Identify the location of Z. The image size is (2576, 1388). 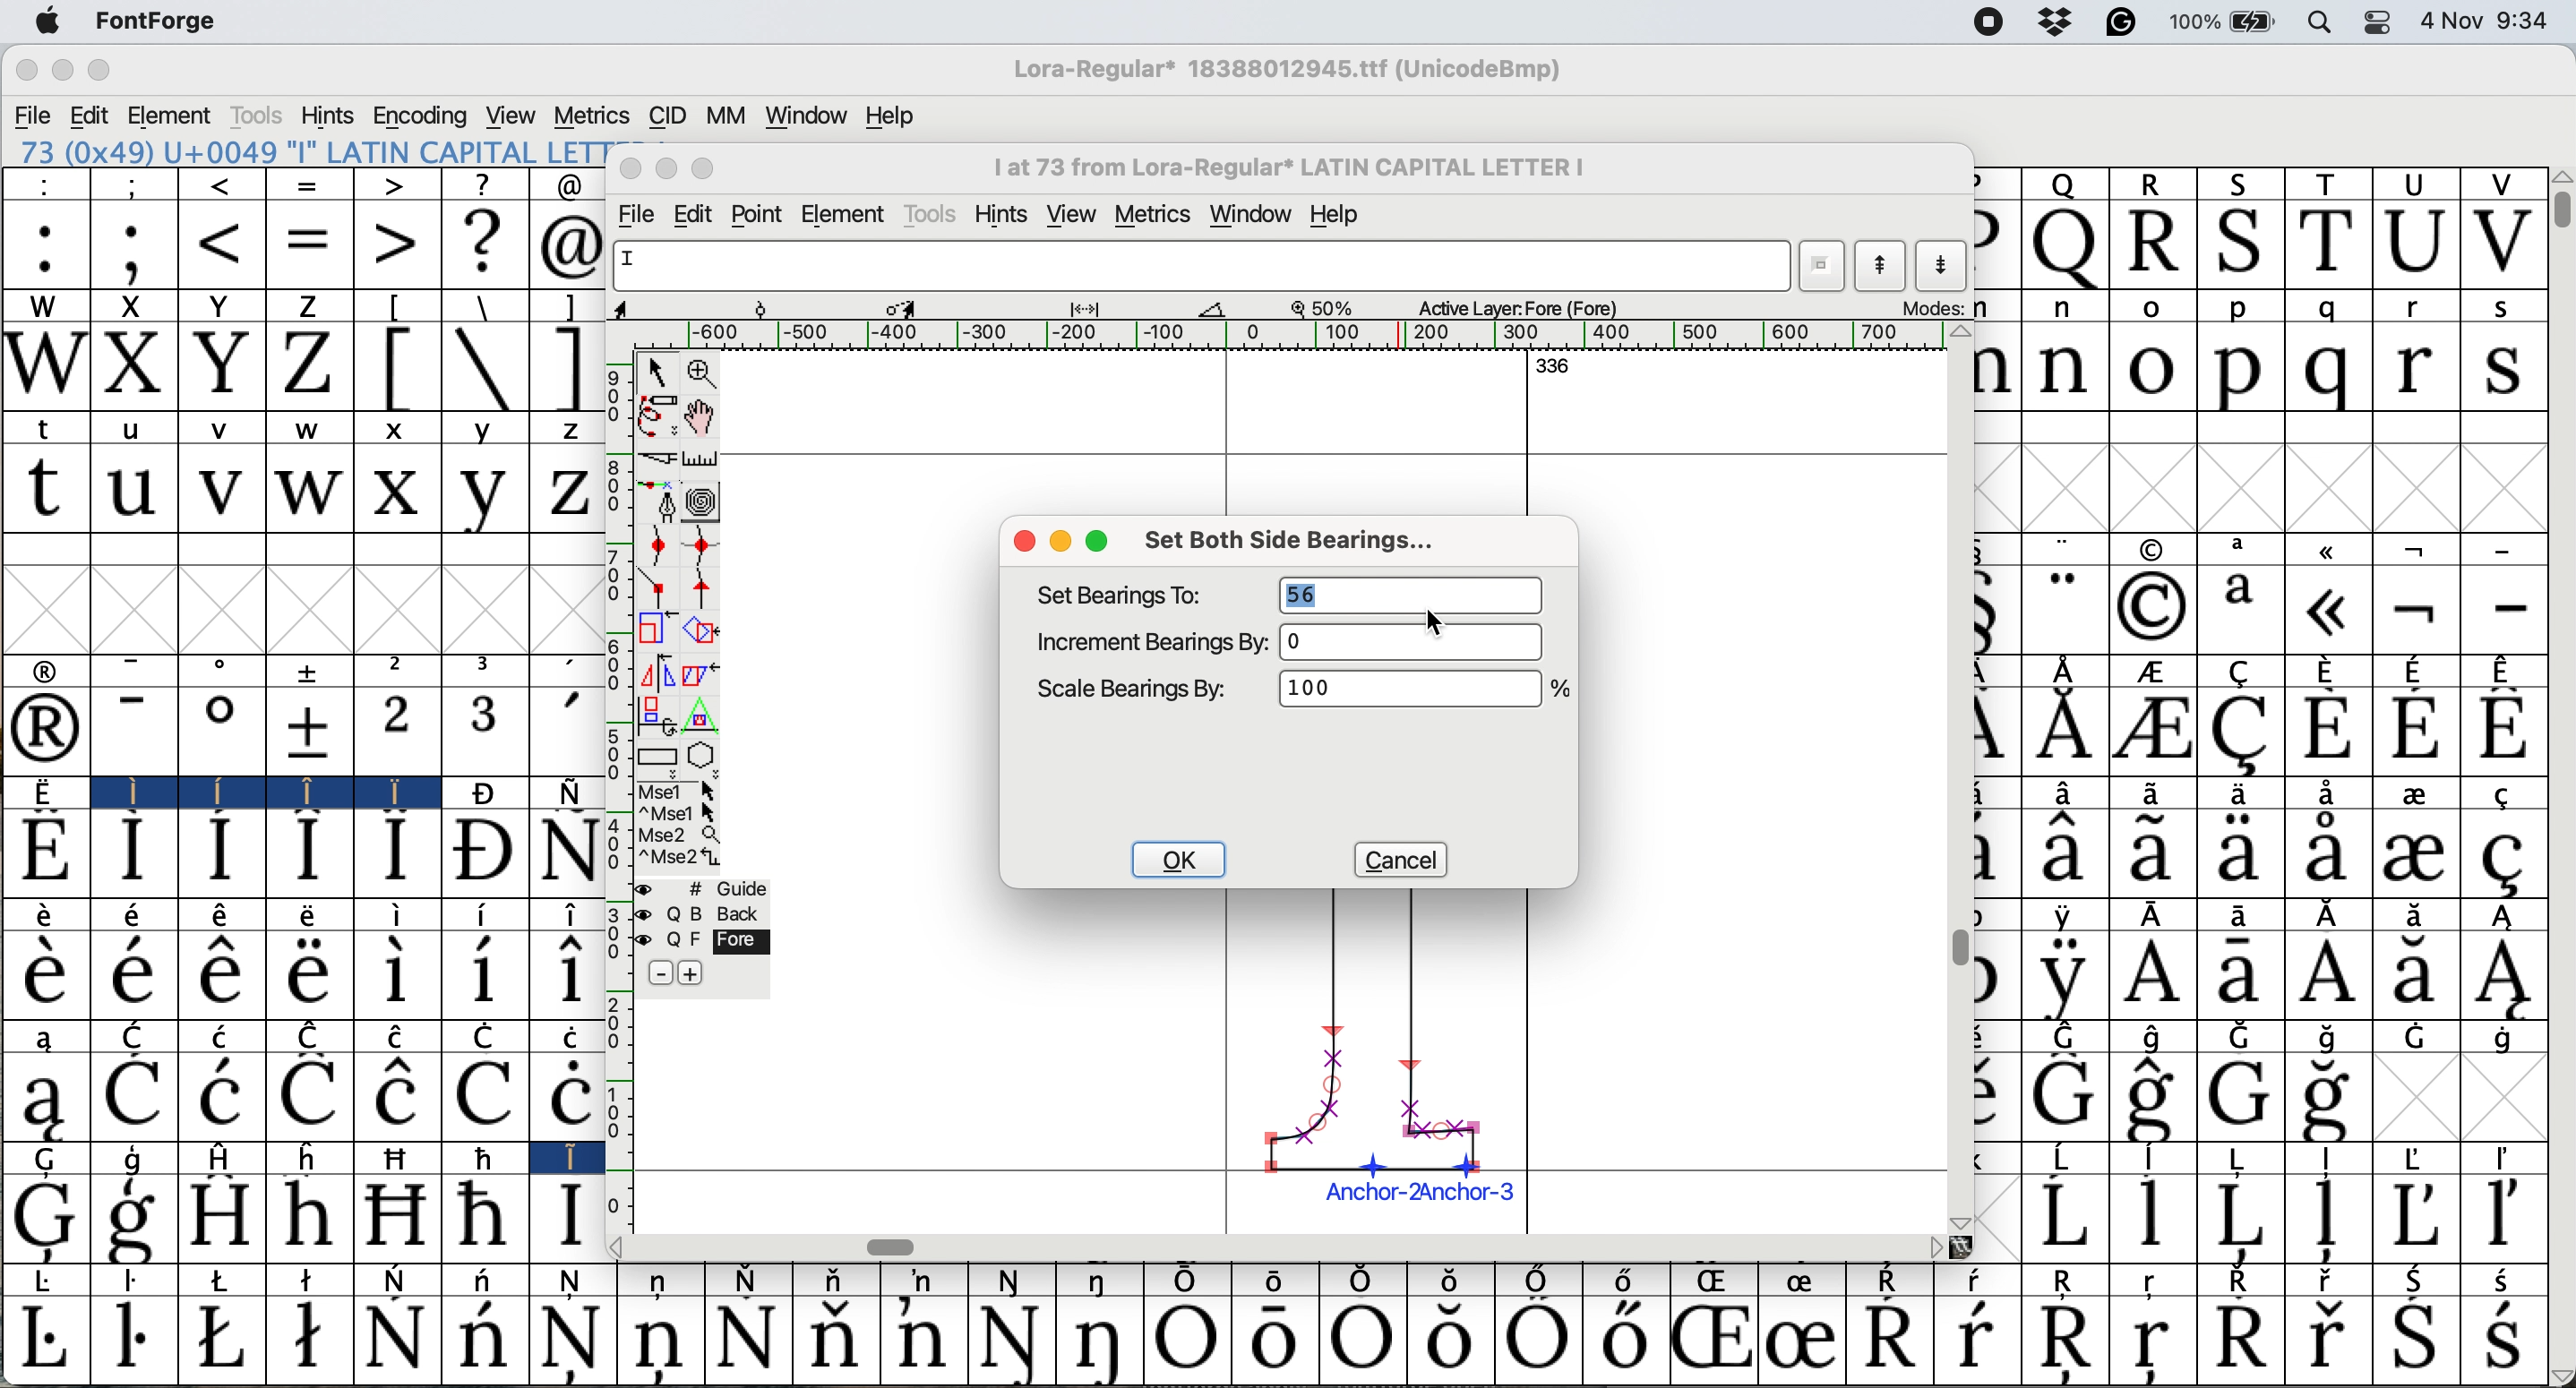
(311, 367).